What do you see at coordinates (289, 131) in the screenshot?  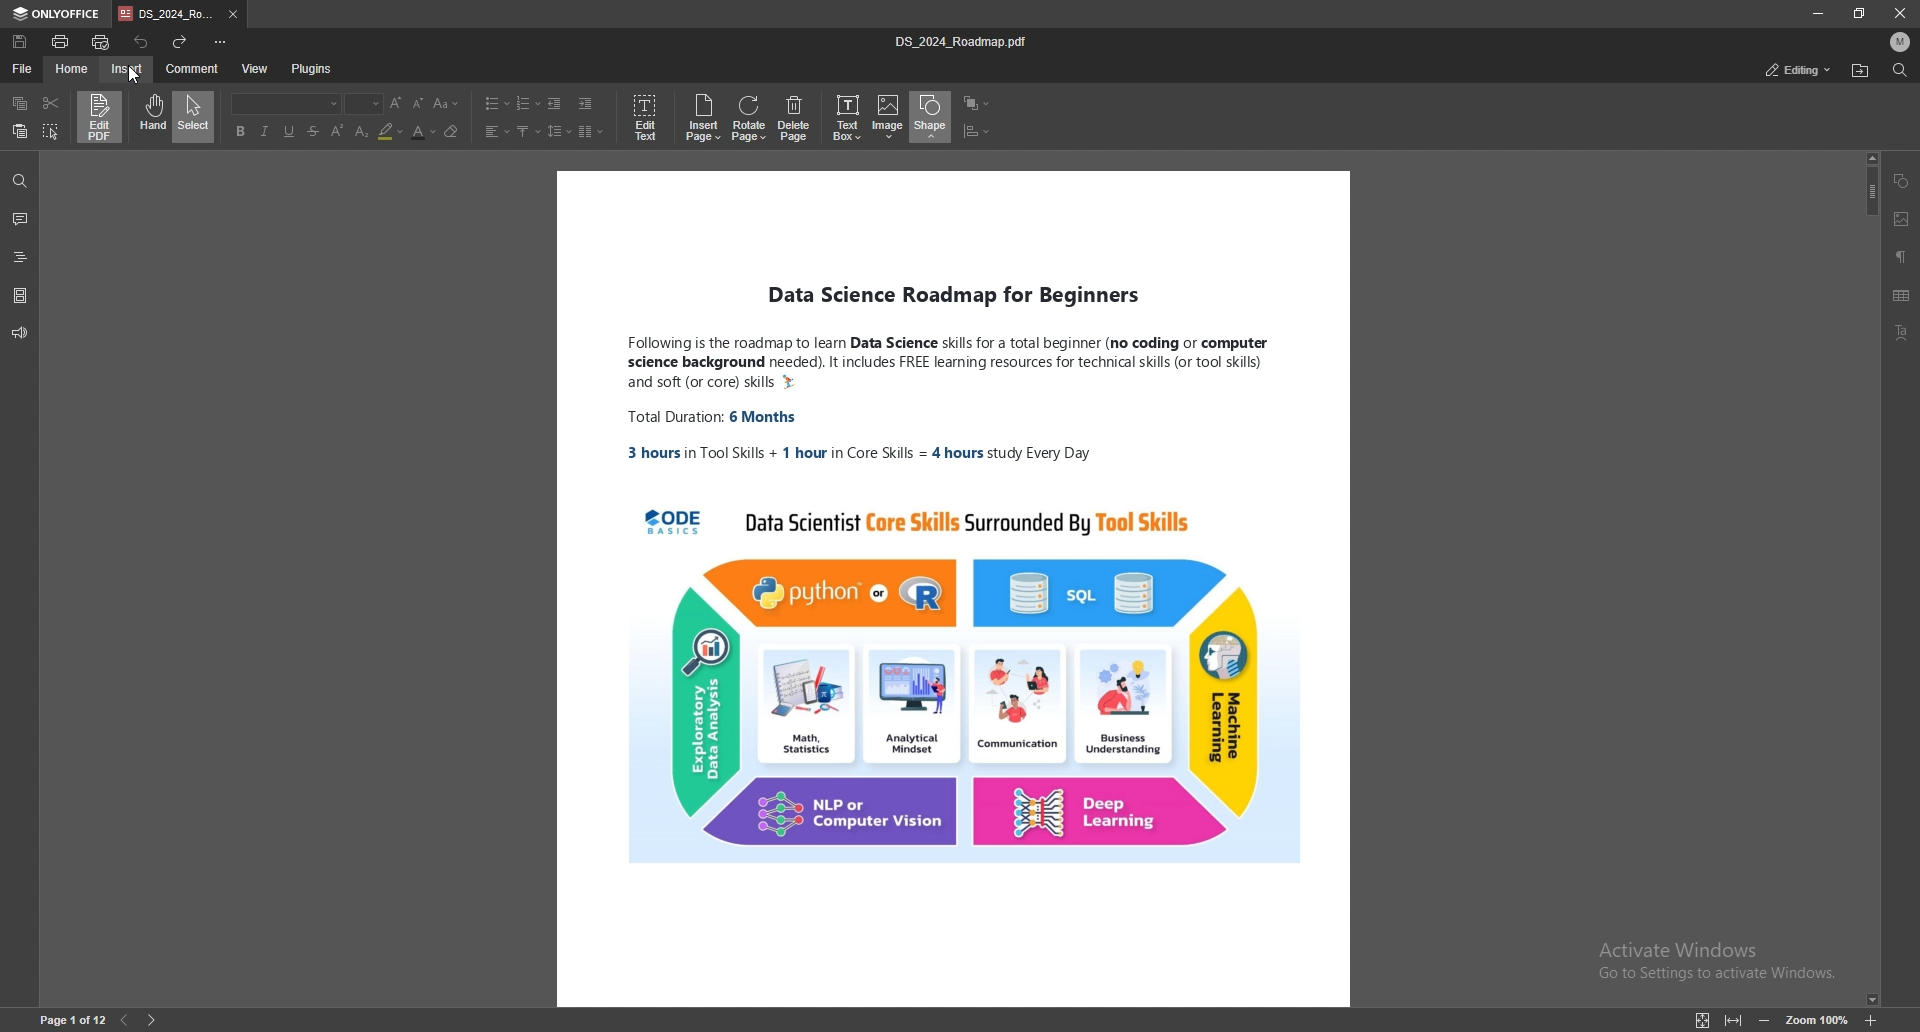 I see `underline` at bounding box center [289, 131].